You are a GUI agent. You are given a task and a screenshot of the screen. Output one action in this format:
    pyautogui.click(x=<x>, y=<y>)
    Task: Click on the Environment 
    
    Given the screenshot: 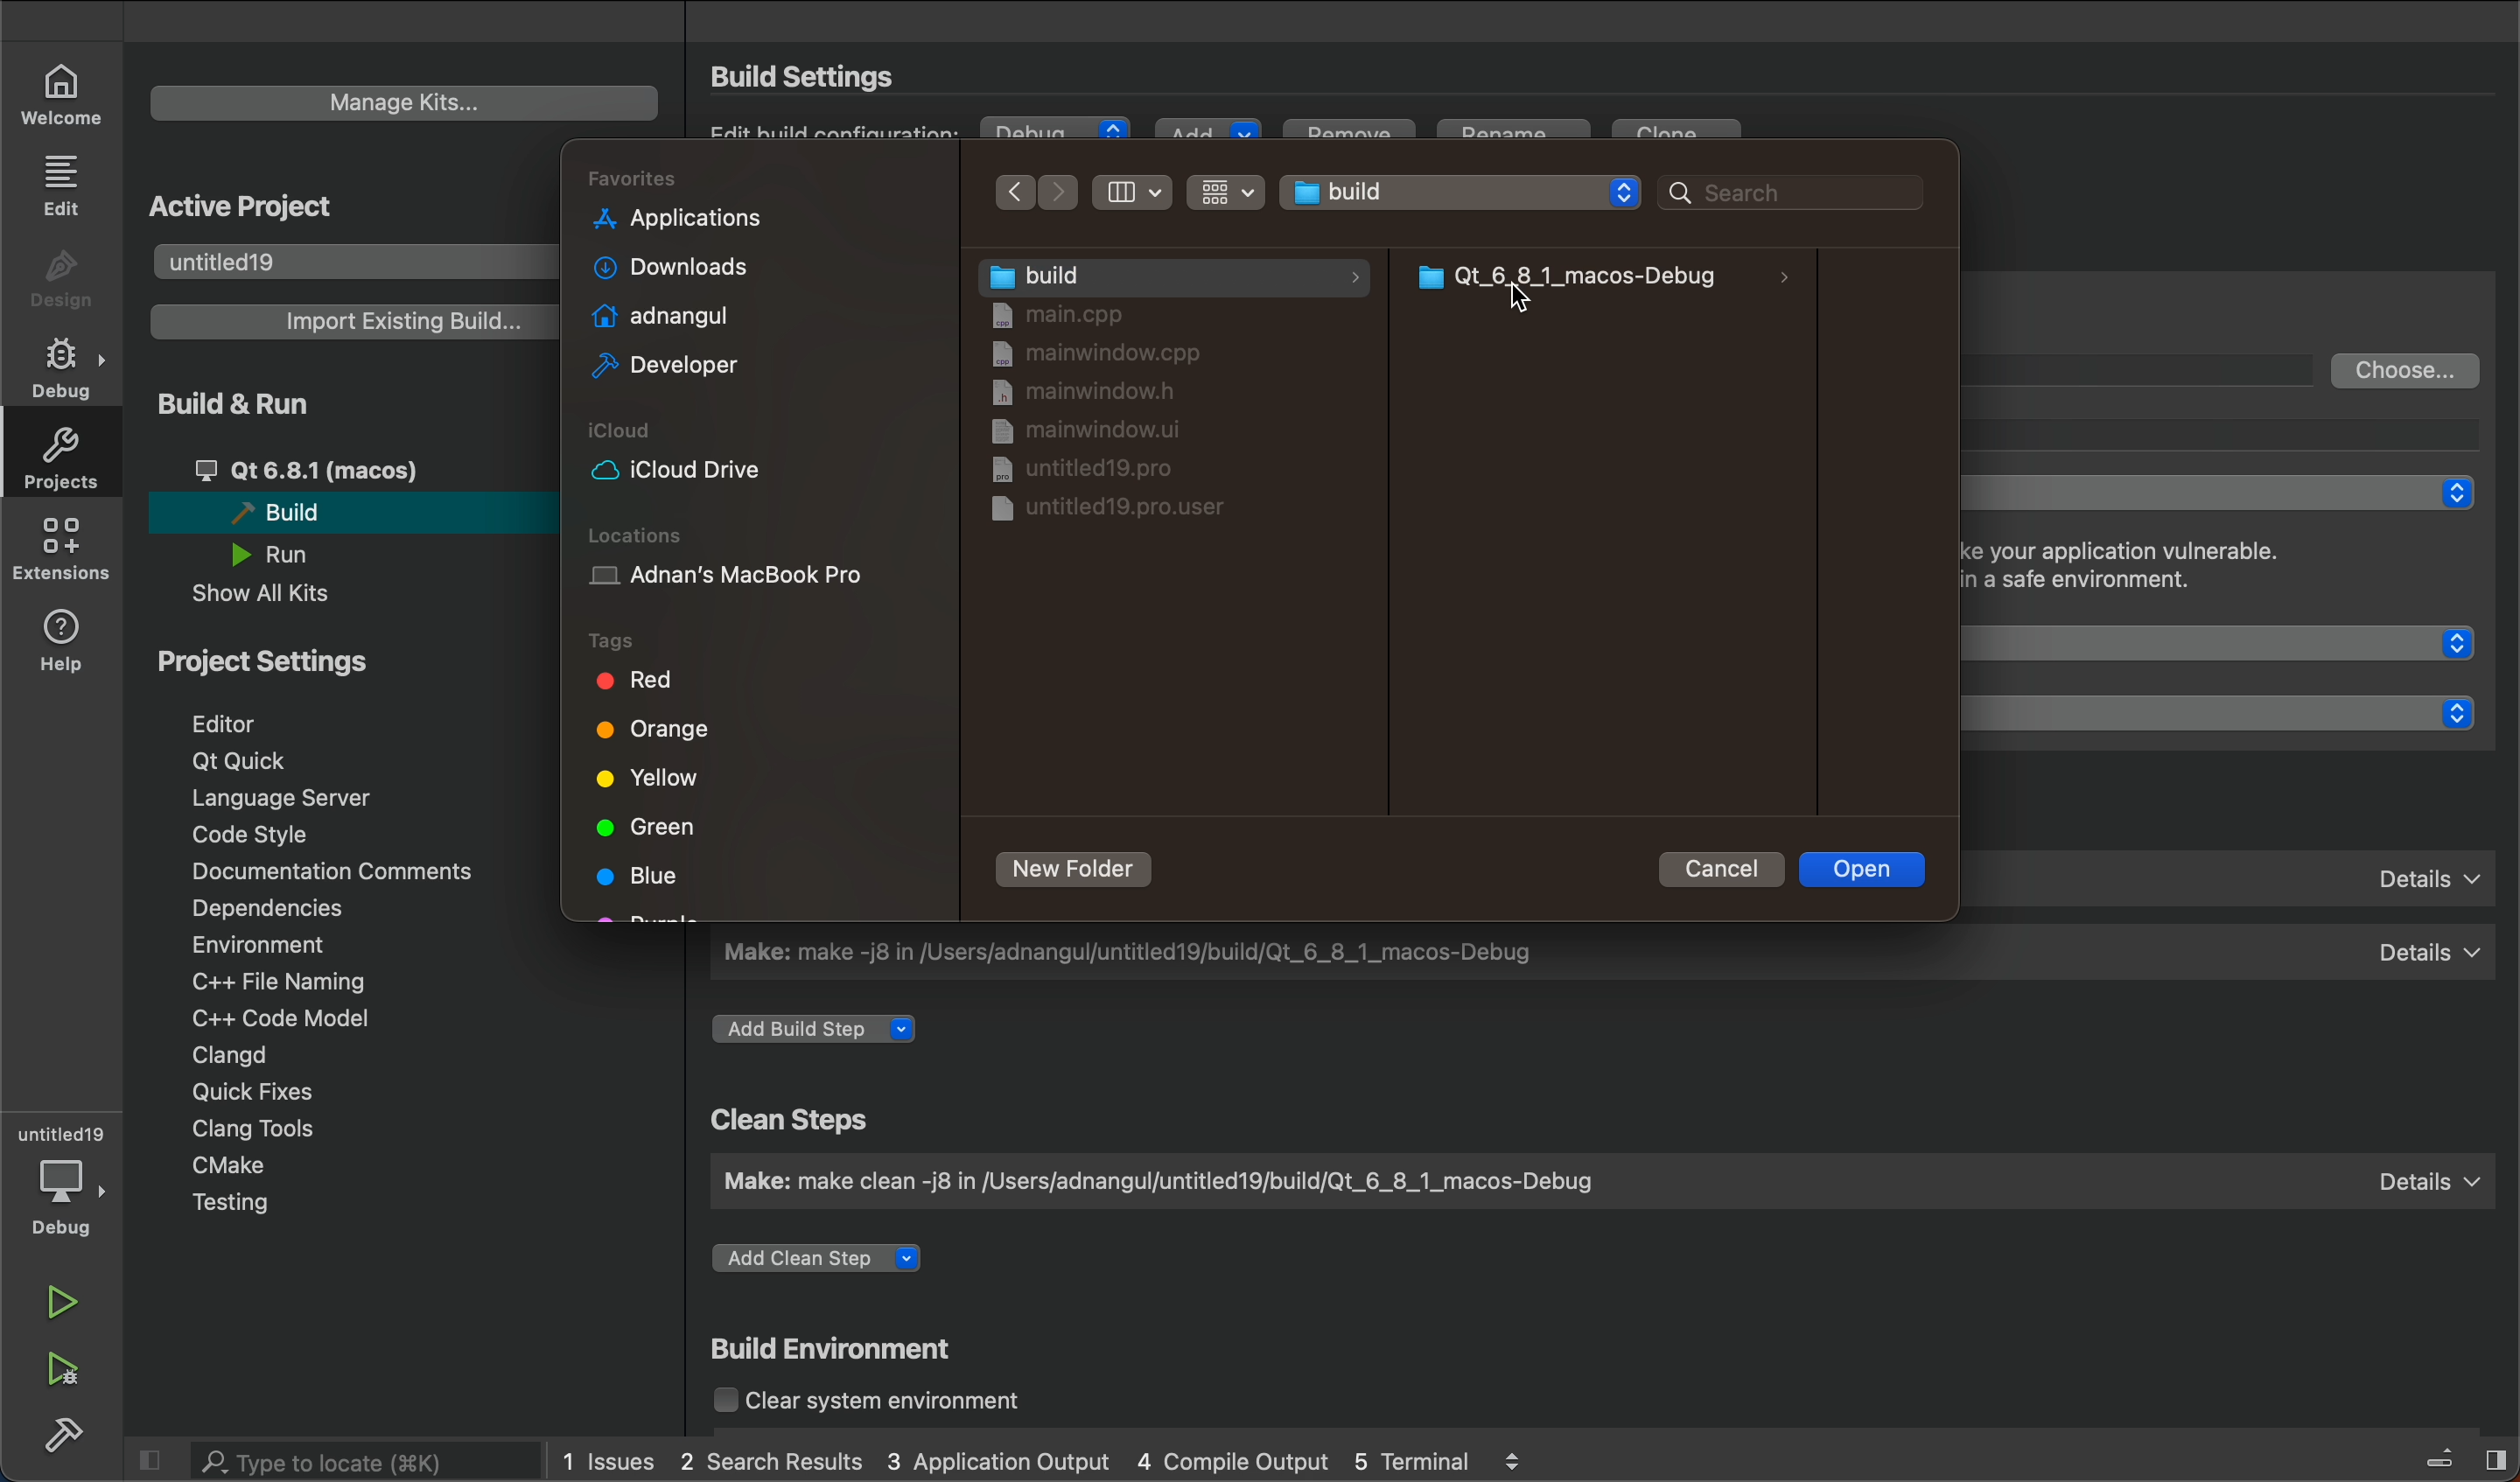 What is the action you would take?
    pyautogui.click(x=286, y=944)
    